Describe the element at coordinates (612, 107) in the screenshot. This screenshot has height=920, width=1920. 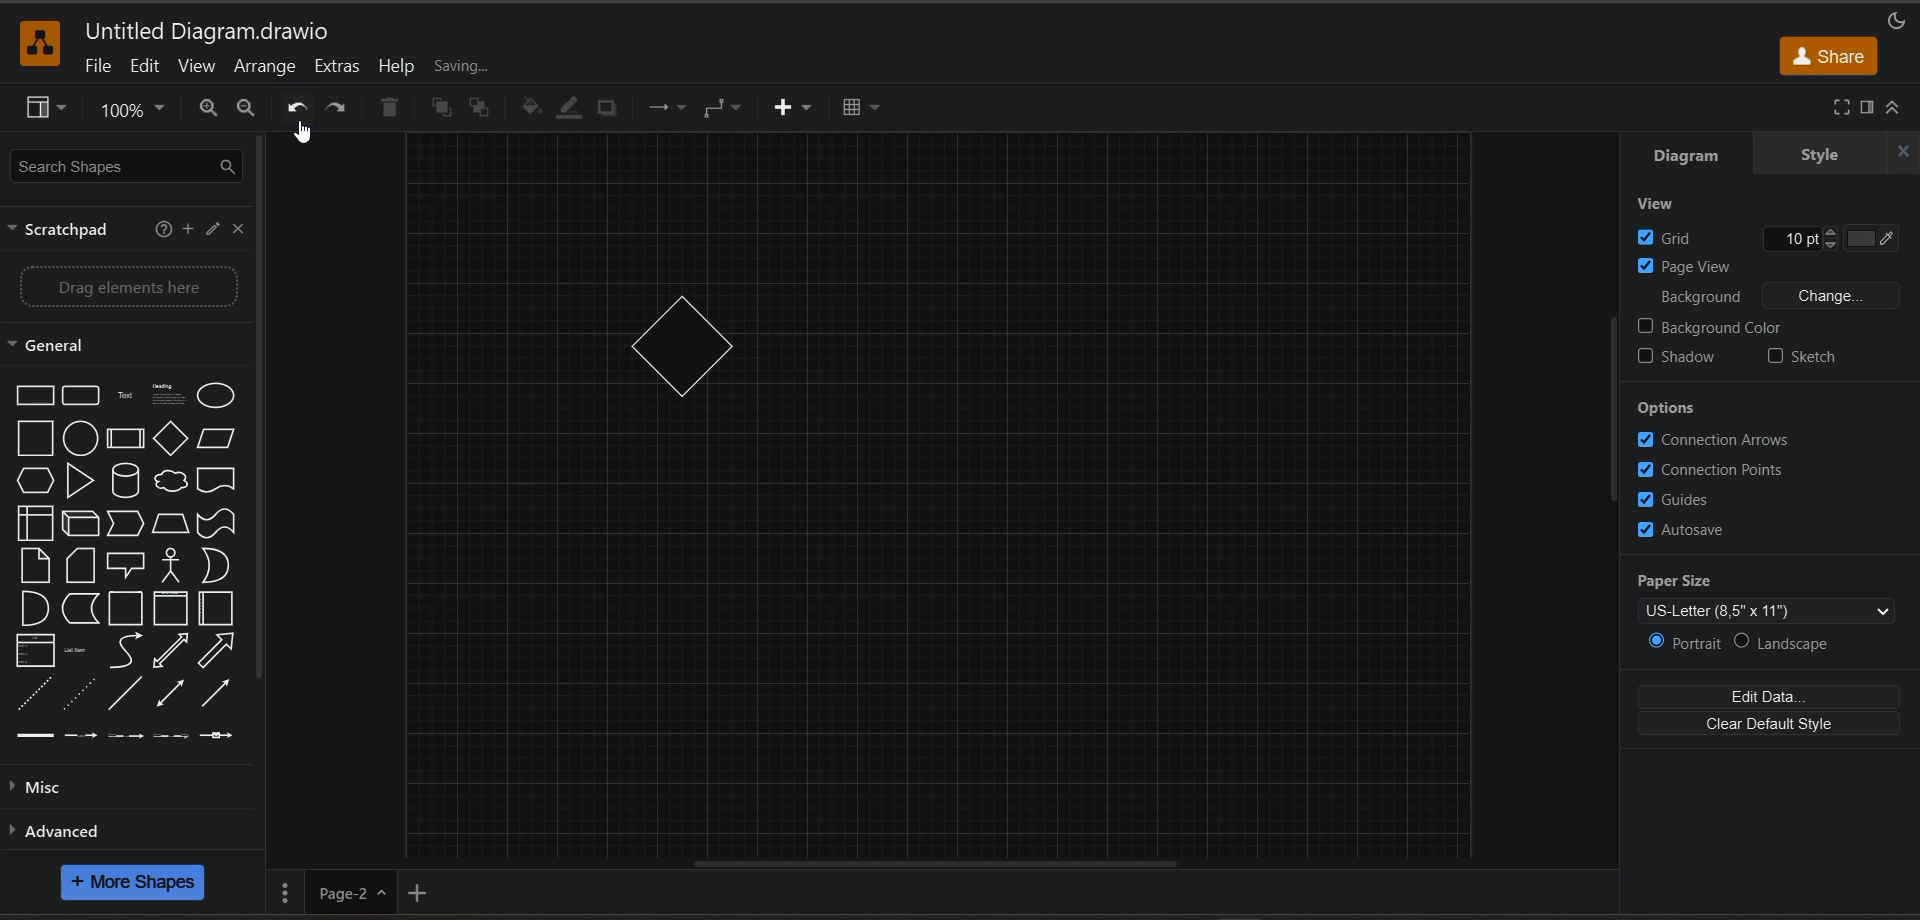
I see `shadow` at that location.